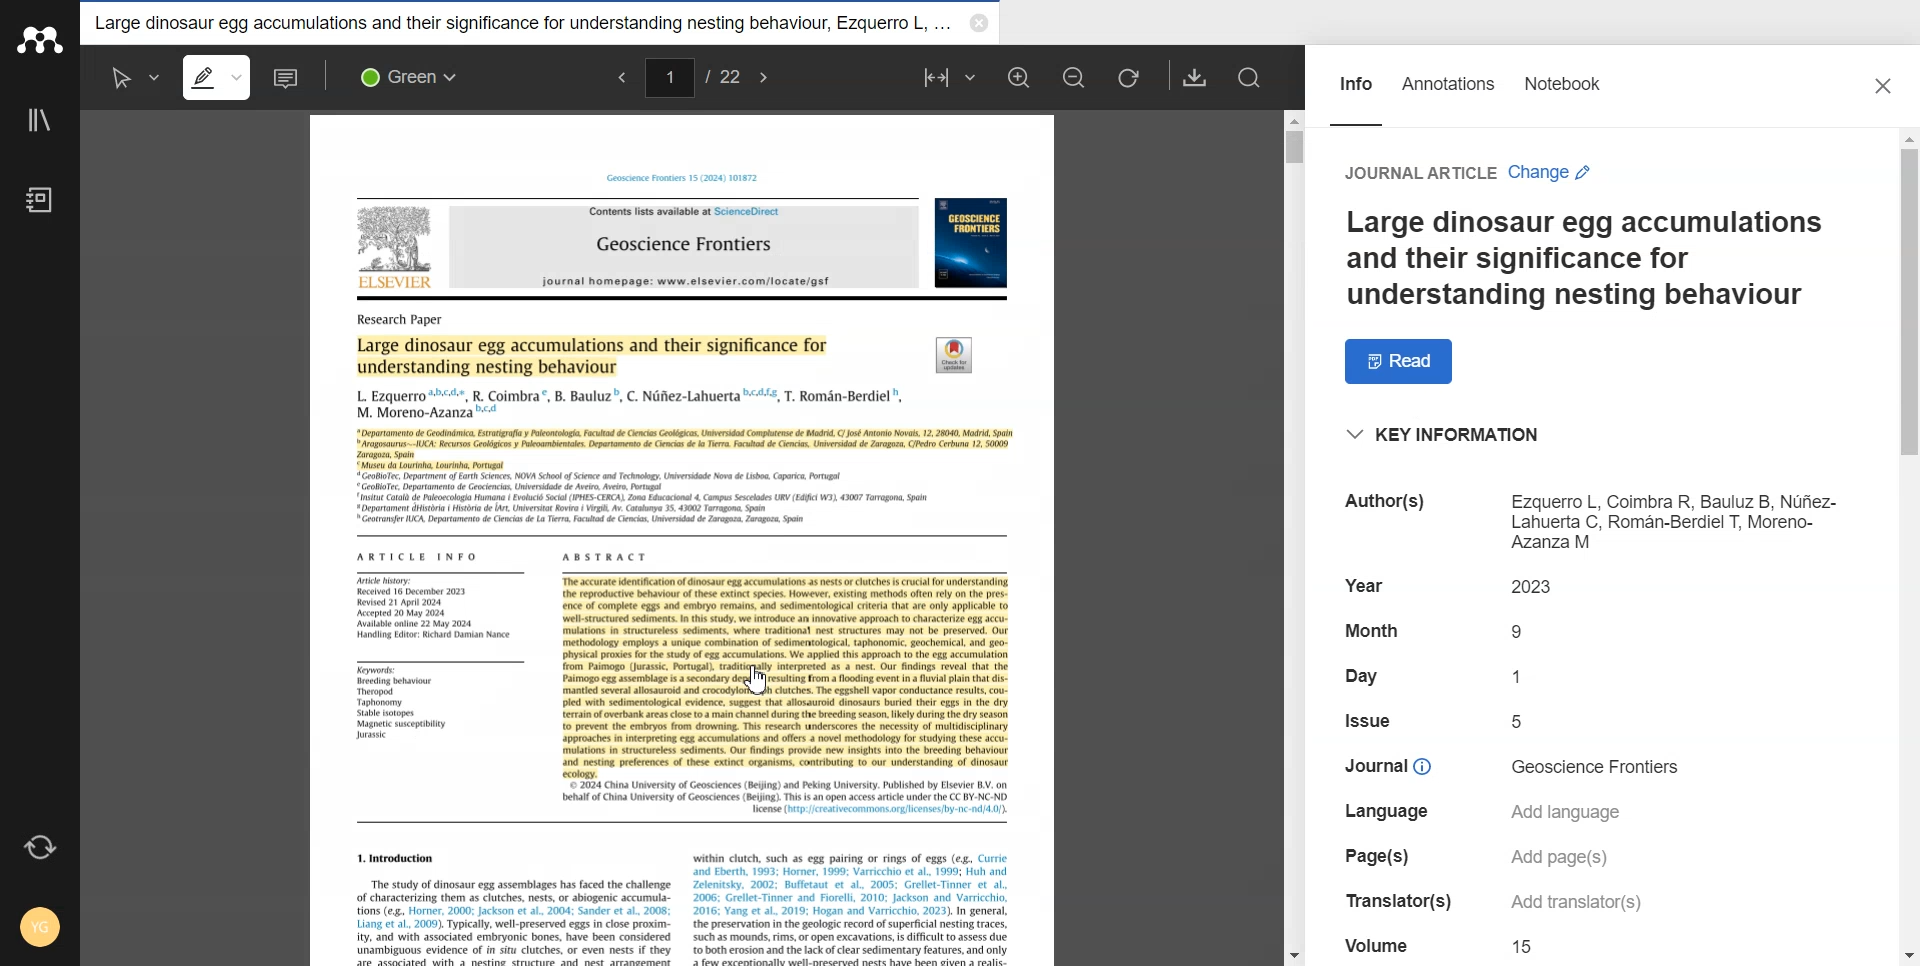  What do you see at coordinates (1677, 521) in the screenshot?
I see `text` at bounding box center [1677, 521].